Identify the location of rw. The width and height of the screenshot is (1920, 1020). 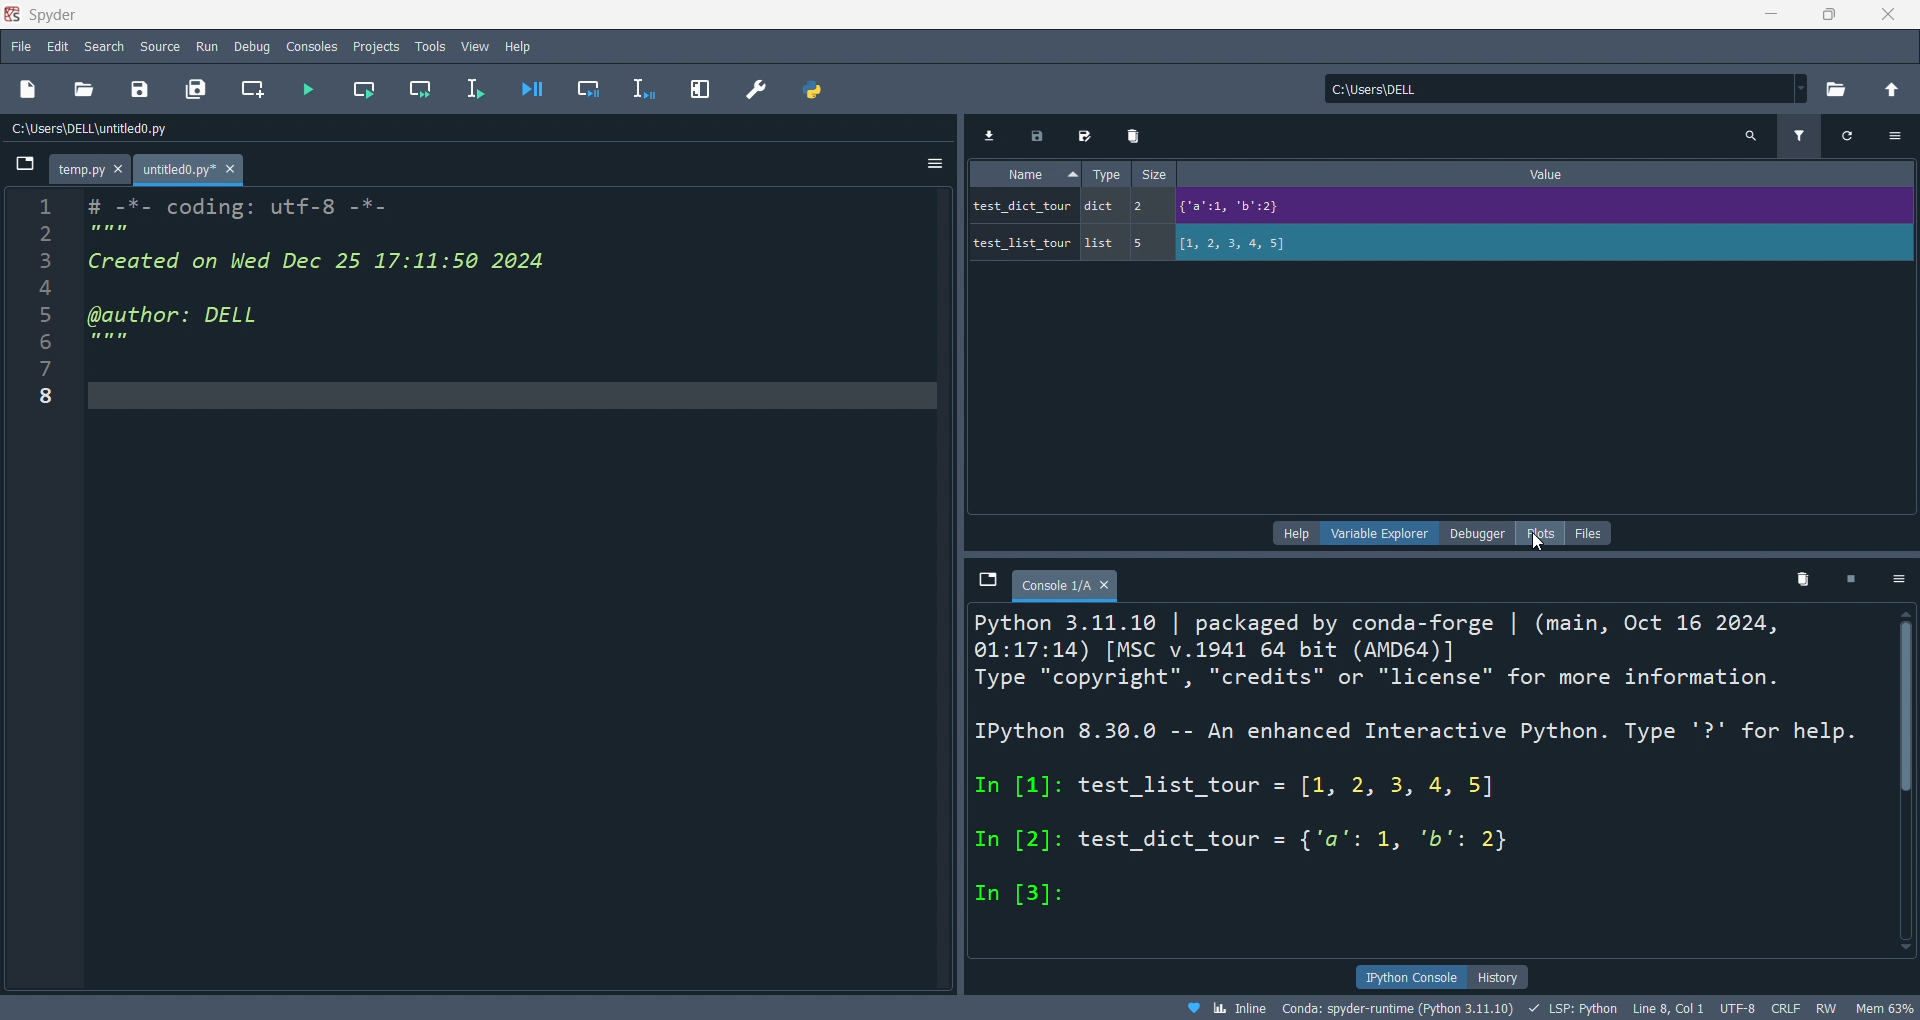
(1825, 1008).